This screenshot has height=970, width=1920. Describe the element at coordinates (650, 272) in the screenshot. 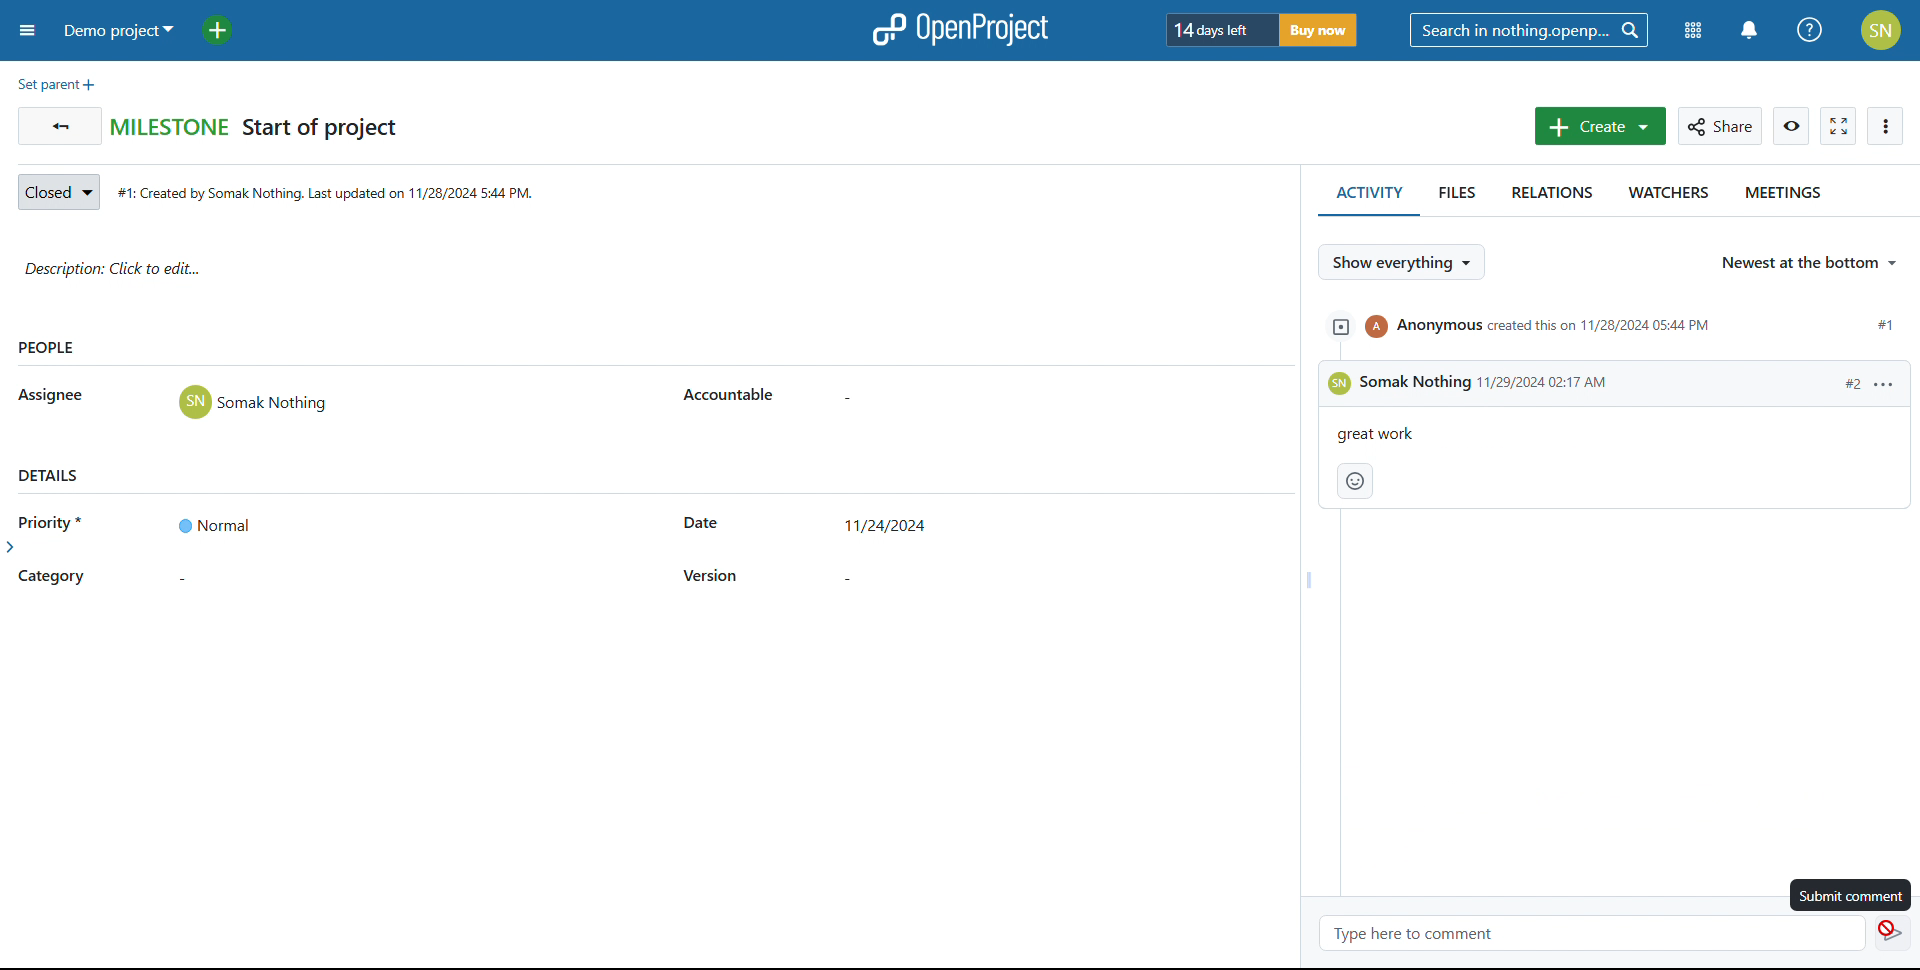

I see `description: click to add edit` at that location.